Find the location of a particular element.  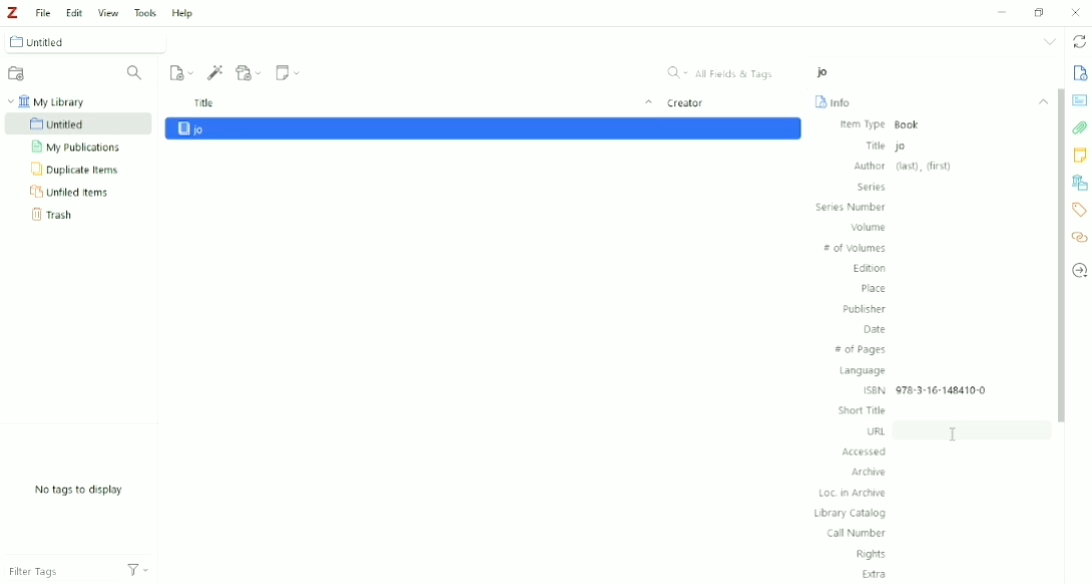

Title is located at coordinates (420, 103).